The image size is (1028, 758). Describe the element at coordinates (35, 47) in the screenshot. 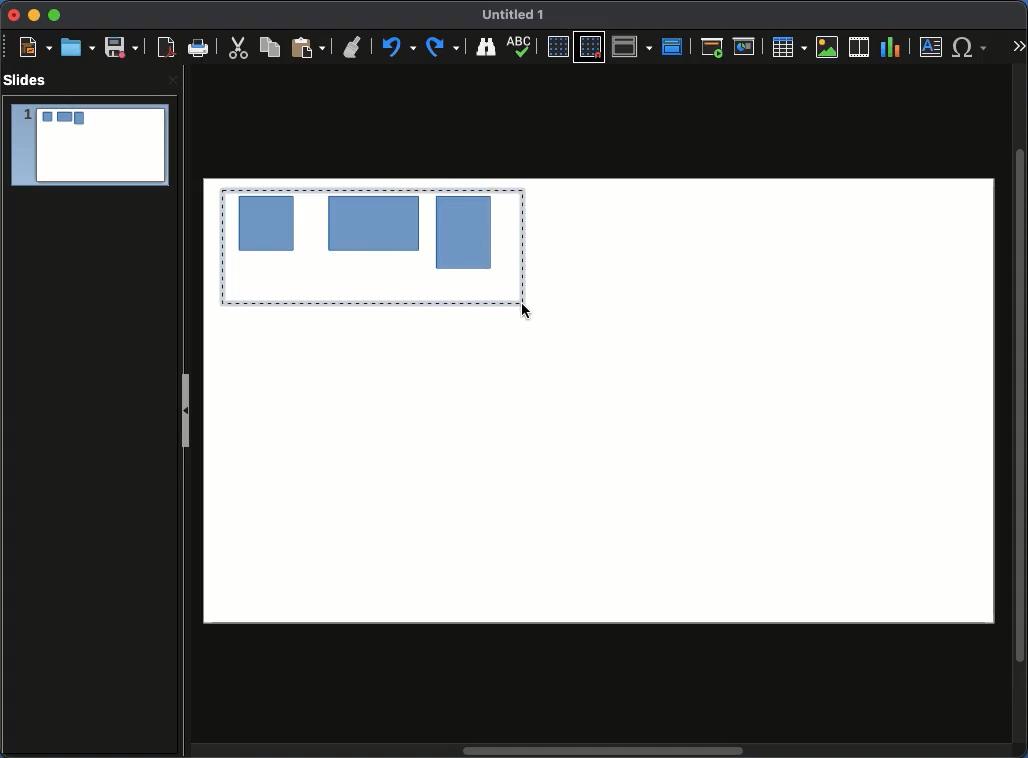

I see `New` at that location.